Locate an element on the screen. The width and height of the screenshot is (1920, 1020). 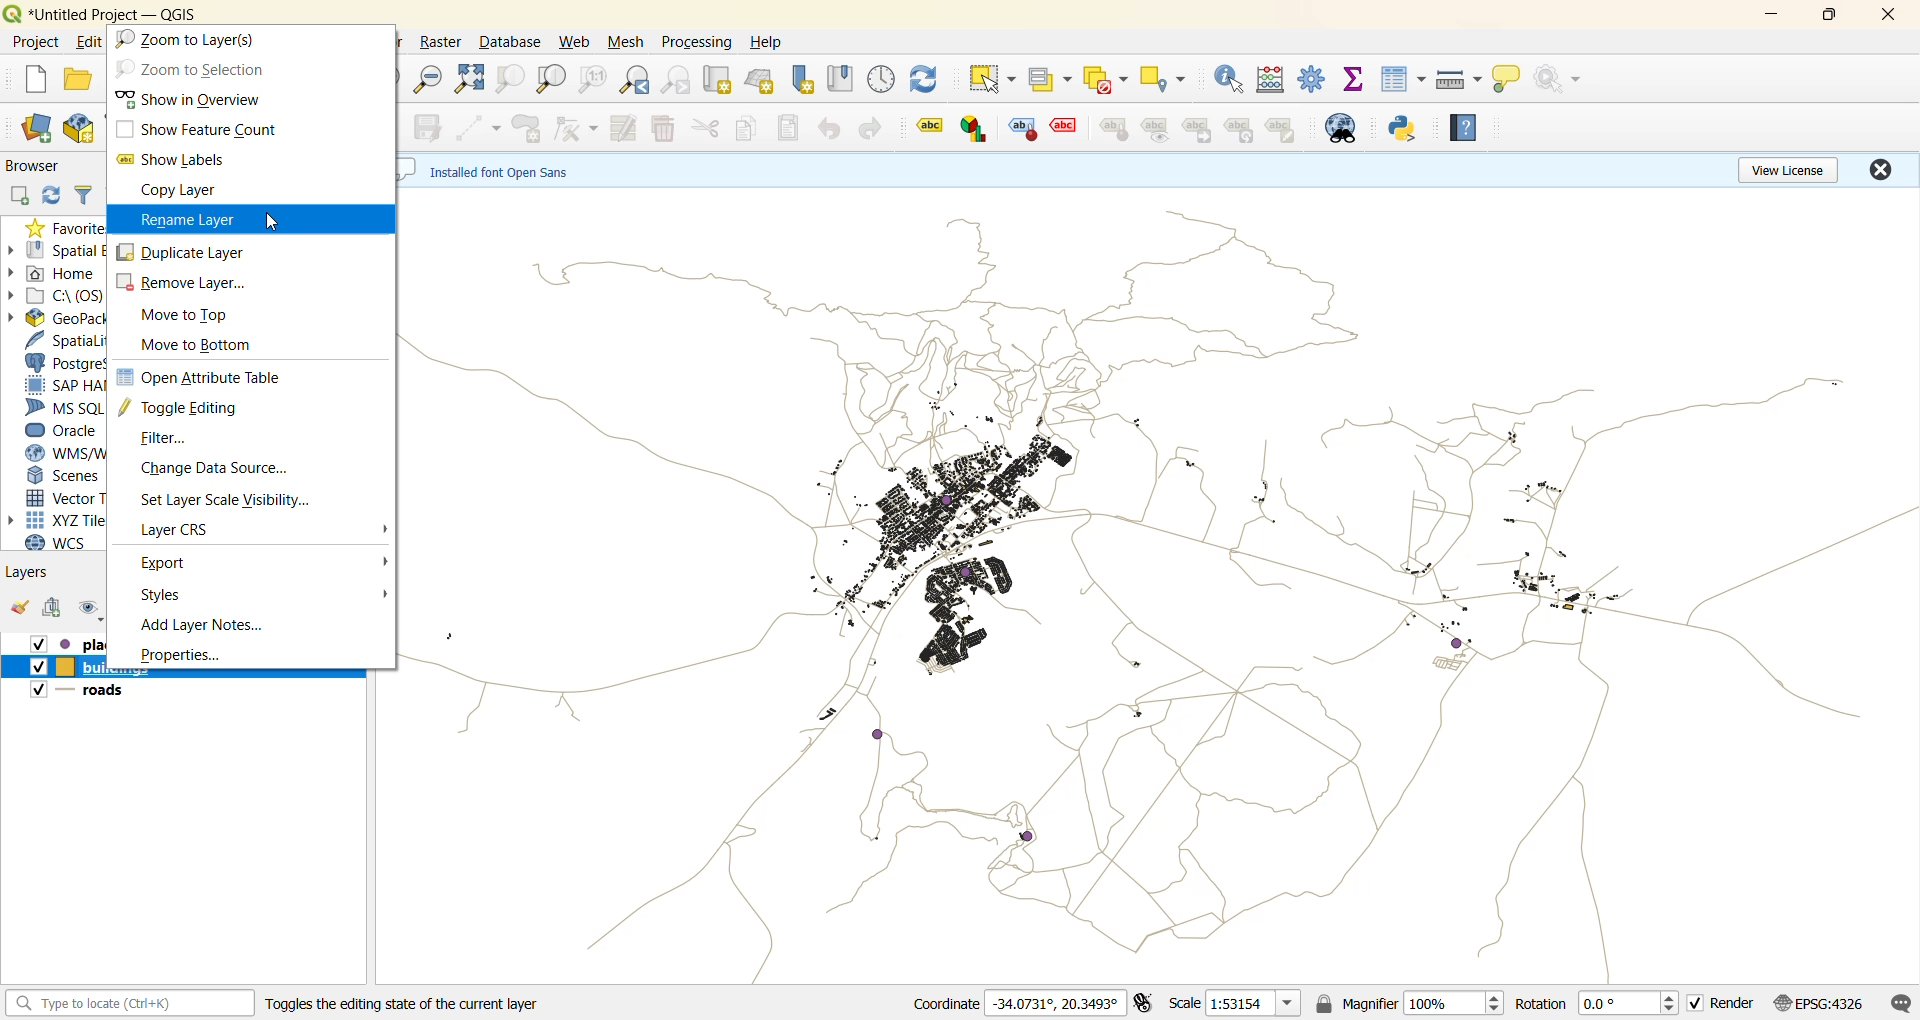
zoom next is located at coordinates (681, 79).